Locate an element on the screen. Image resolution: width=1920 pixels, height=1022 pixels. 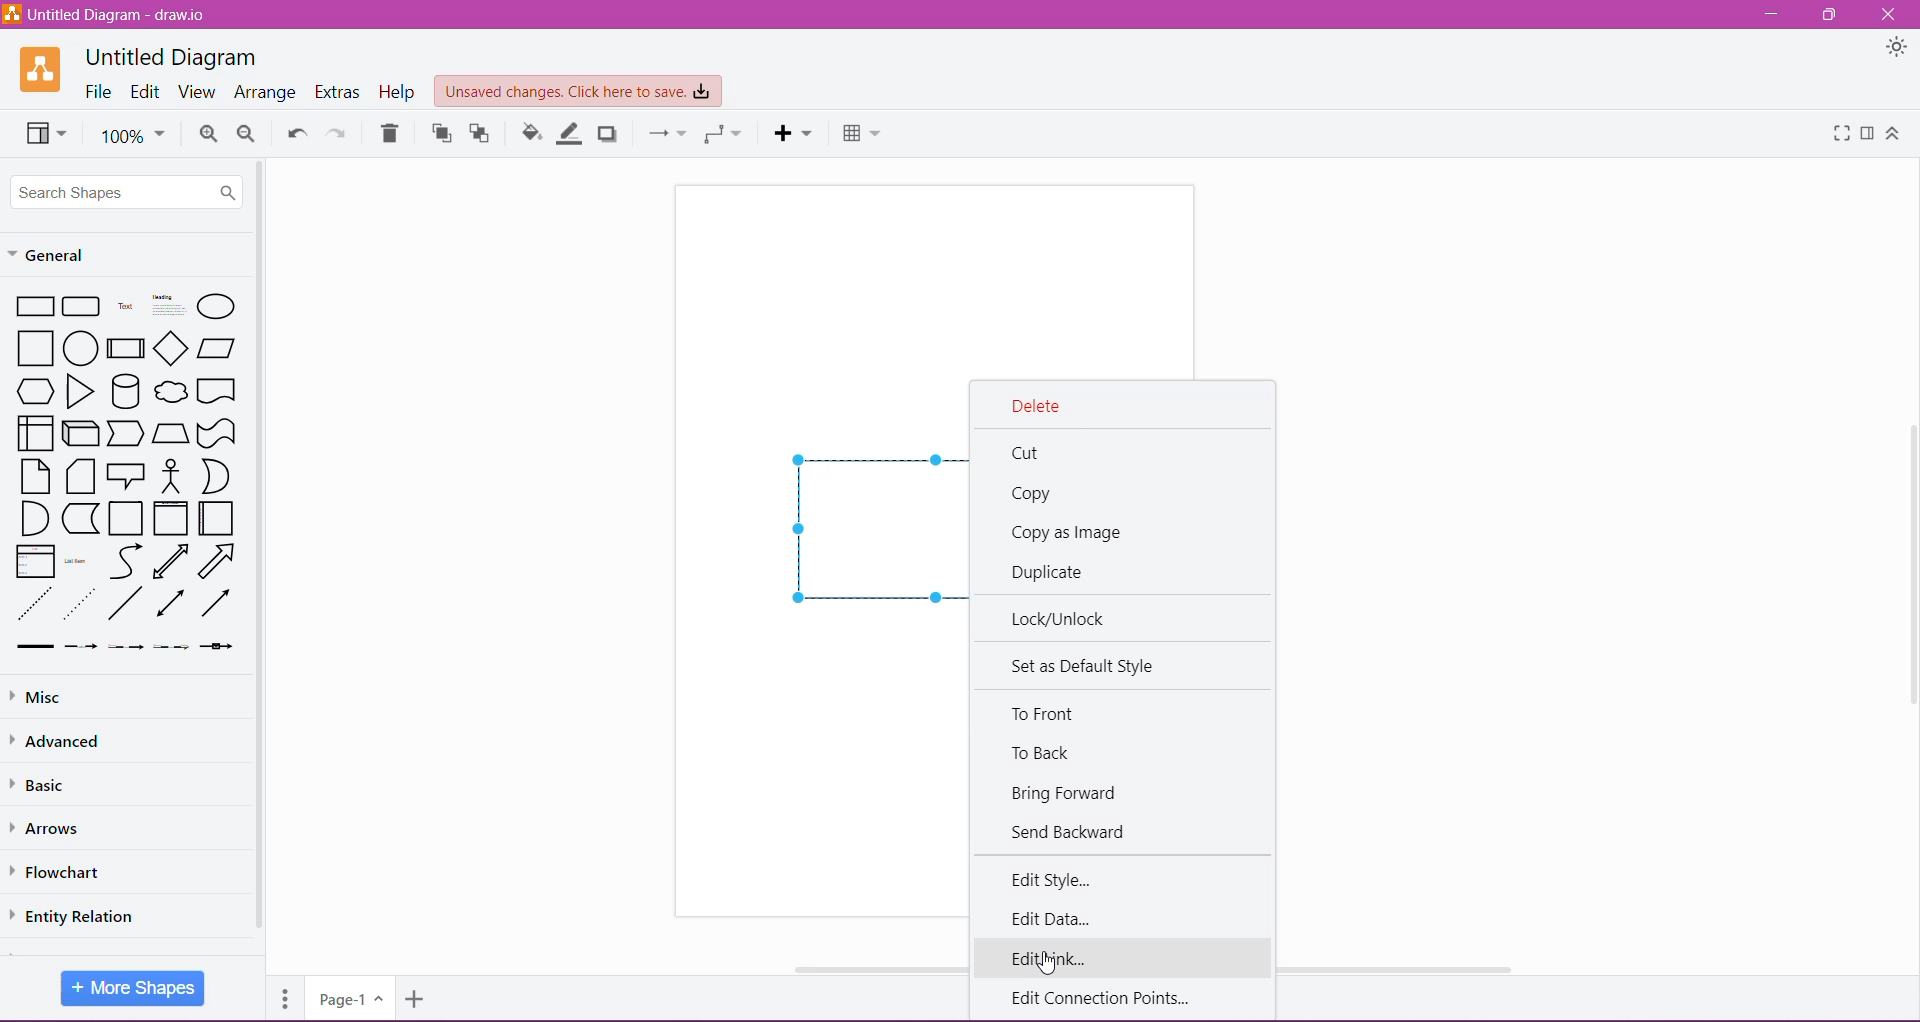
To Front is located at coordinates (440, 133).